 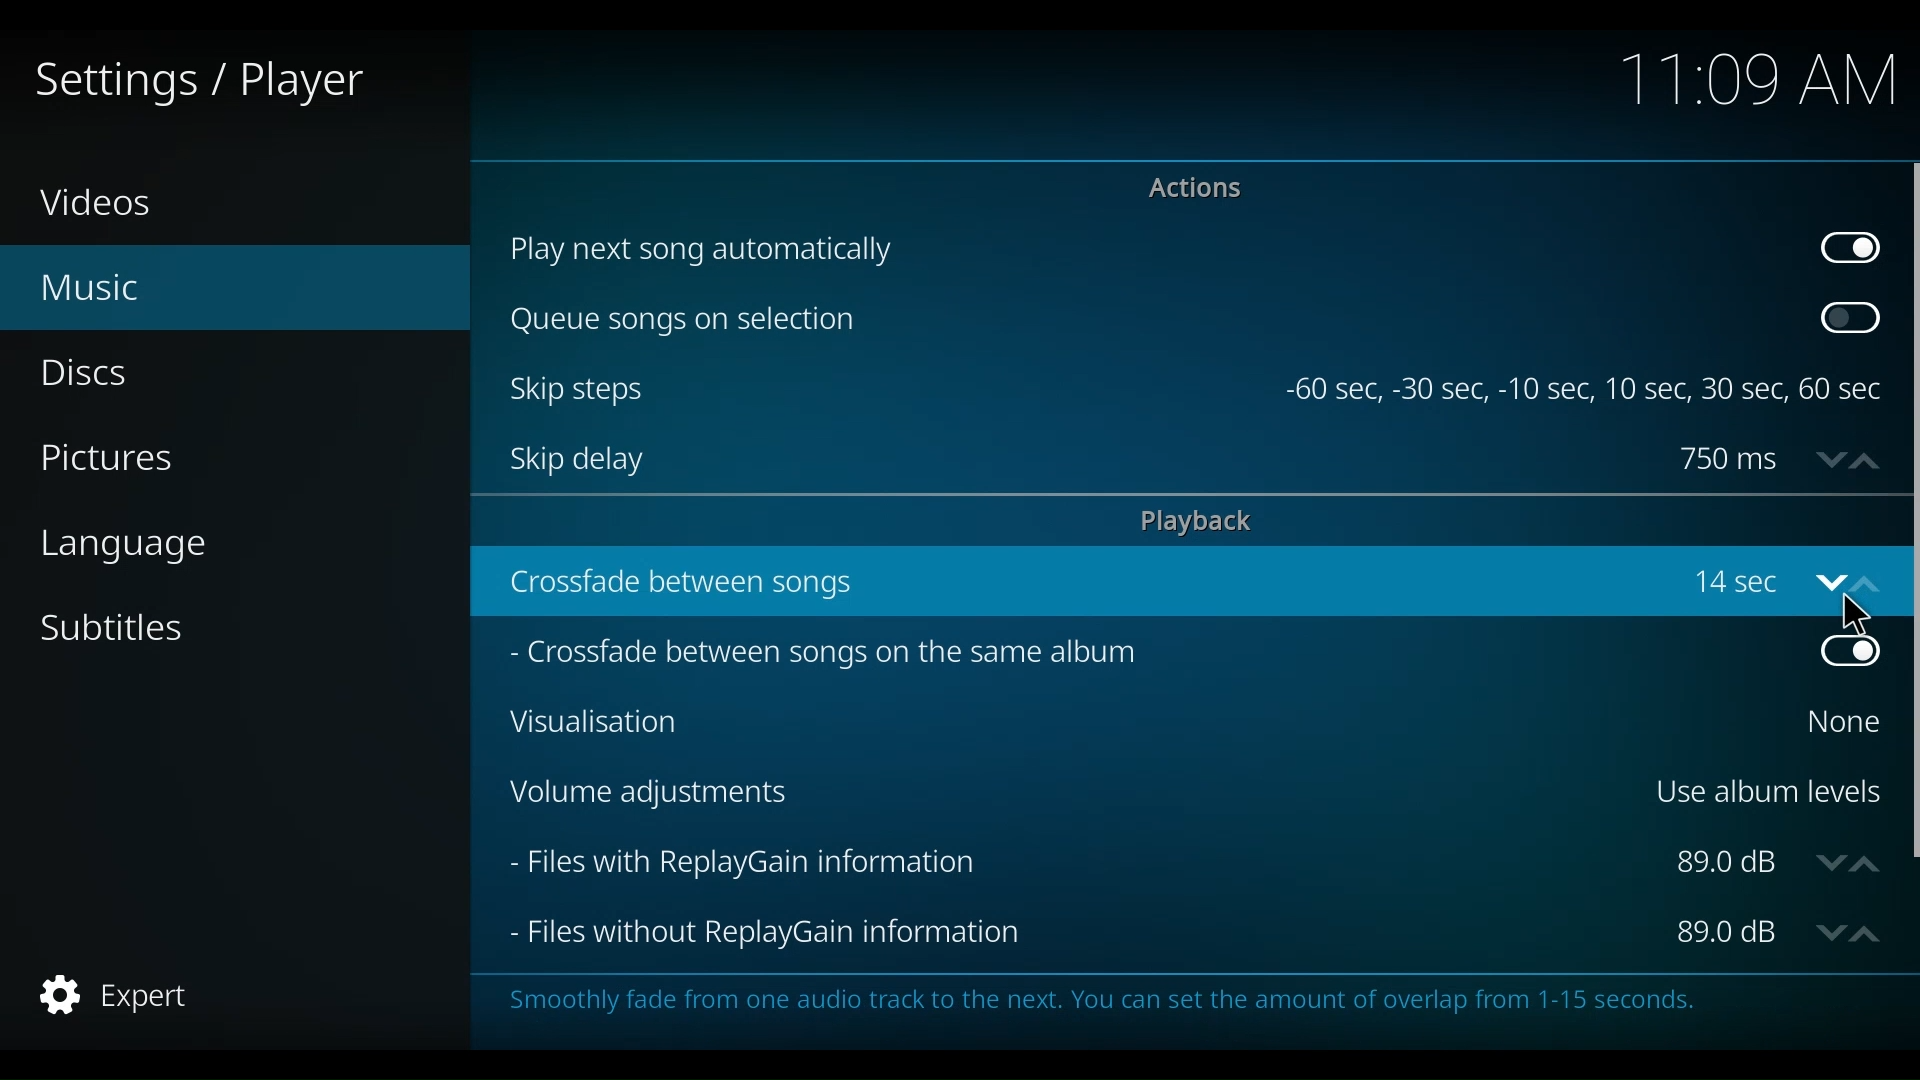 What do you see at coordinates (1729, 459) in the screenshot?
I see `Skip delay in ms` at bounding box center [1729, 459].